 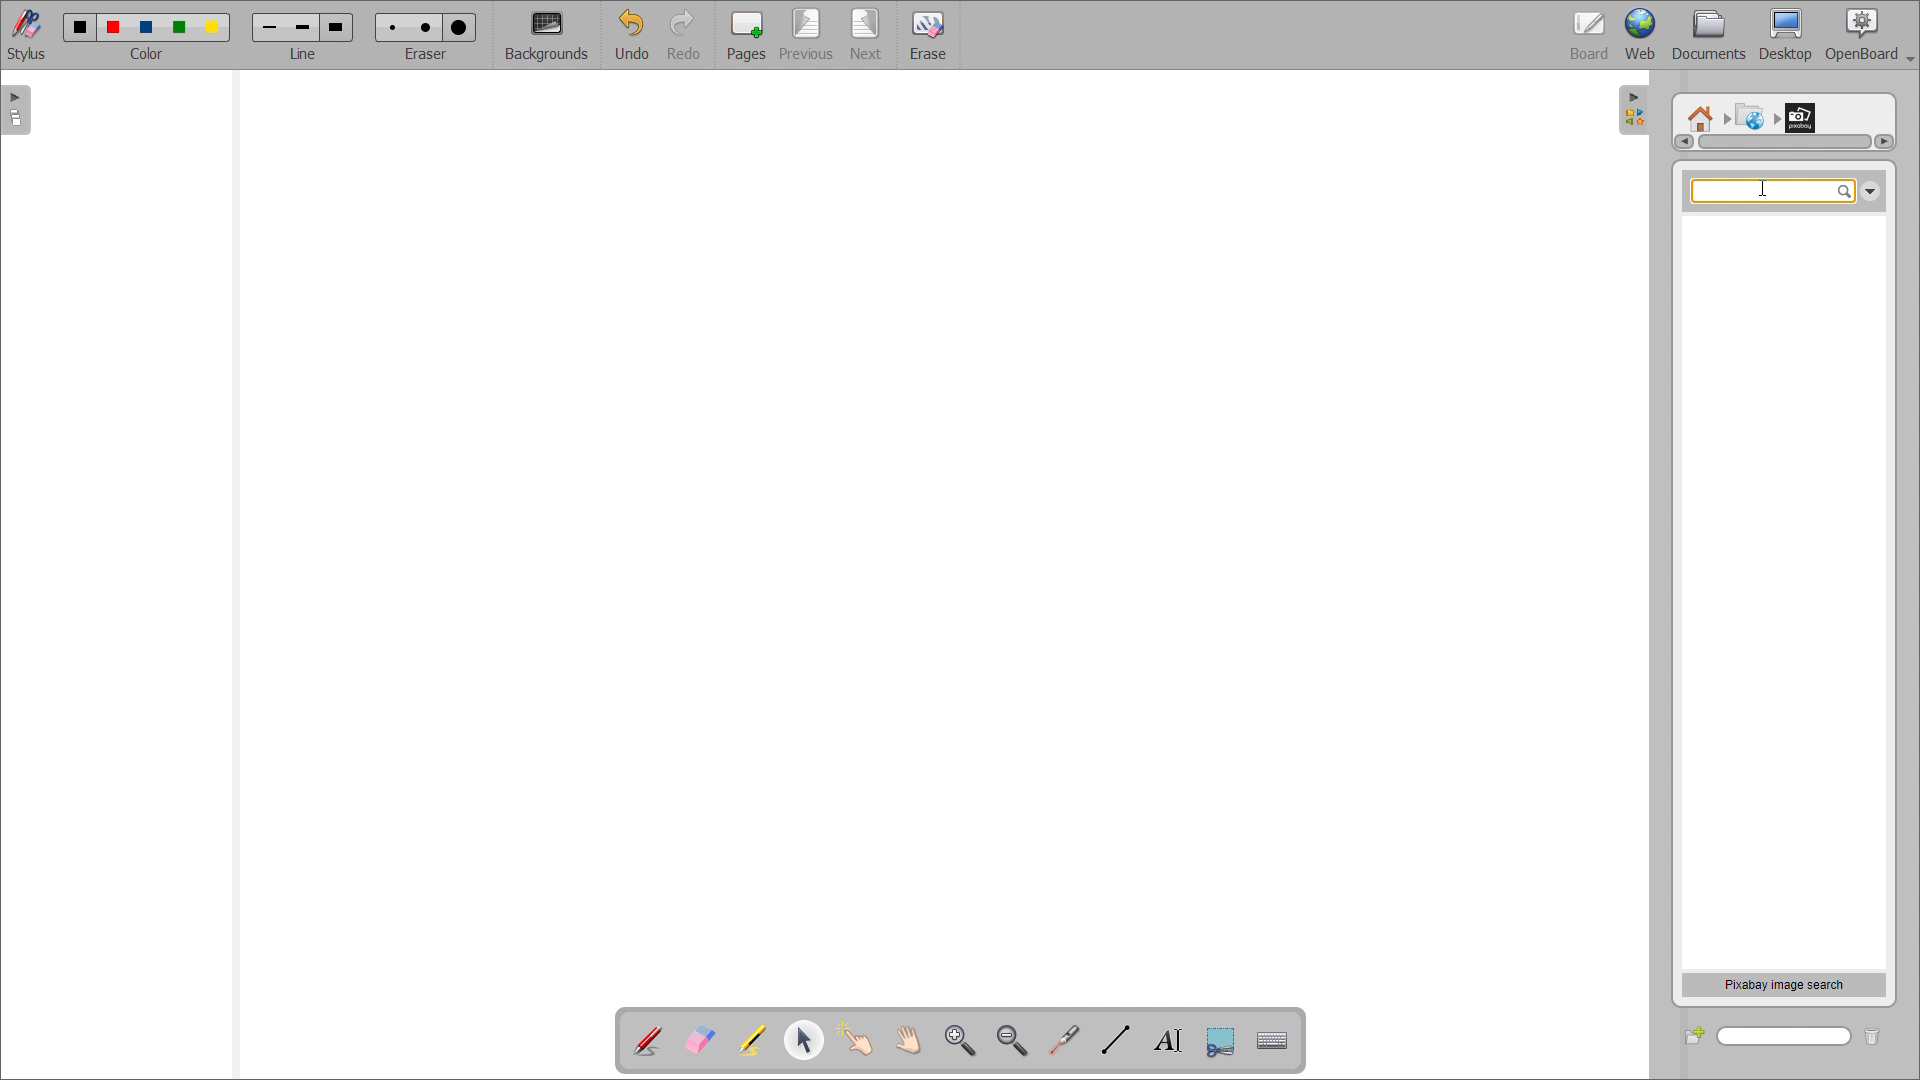 What do you see at coordinates (16, 110) in the screenshot?
I see `open page view` at bounding box center [16, 110].